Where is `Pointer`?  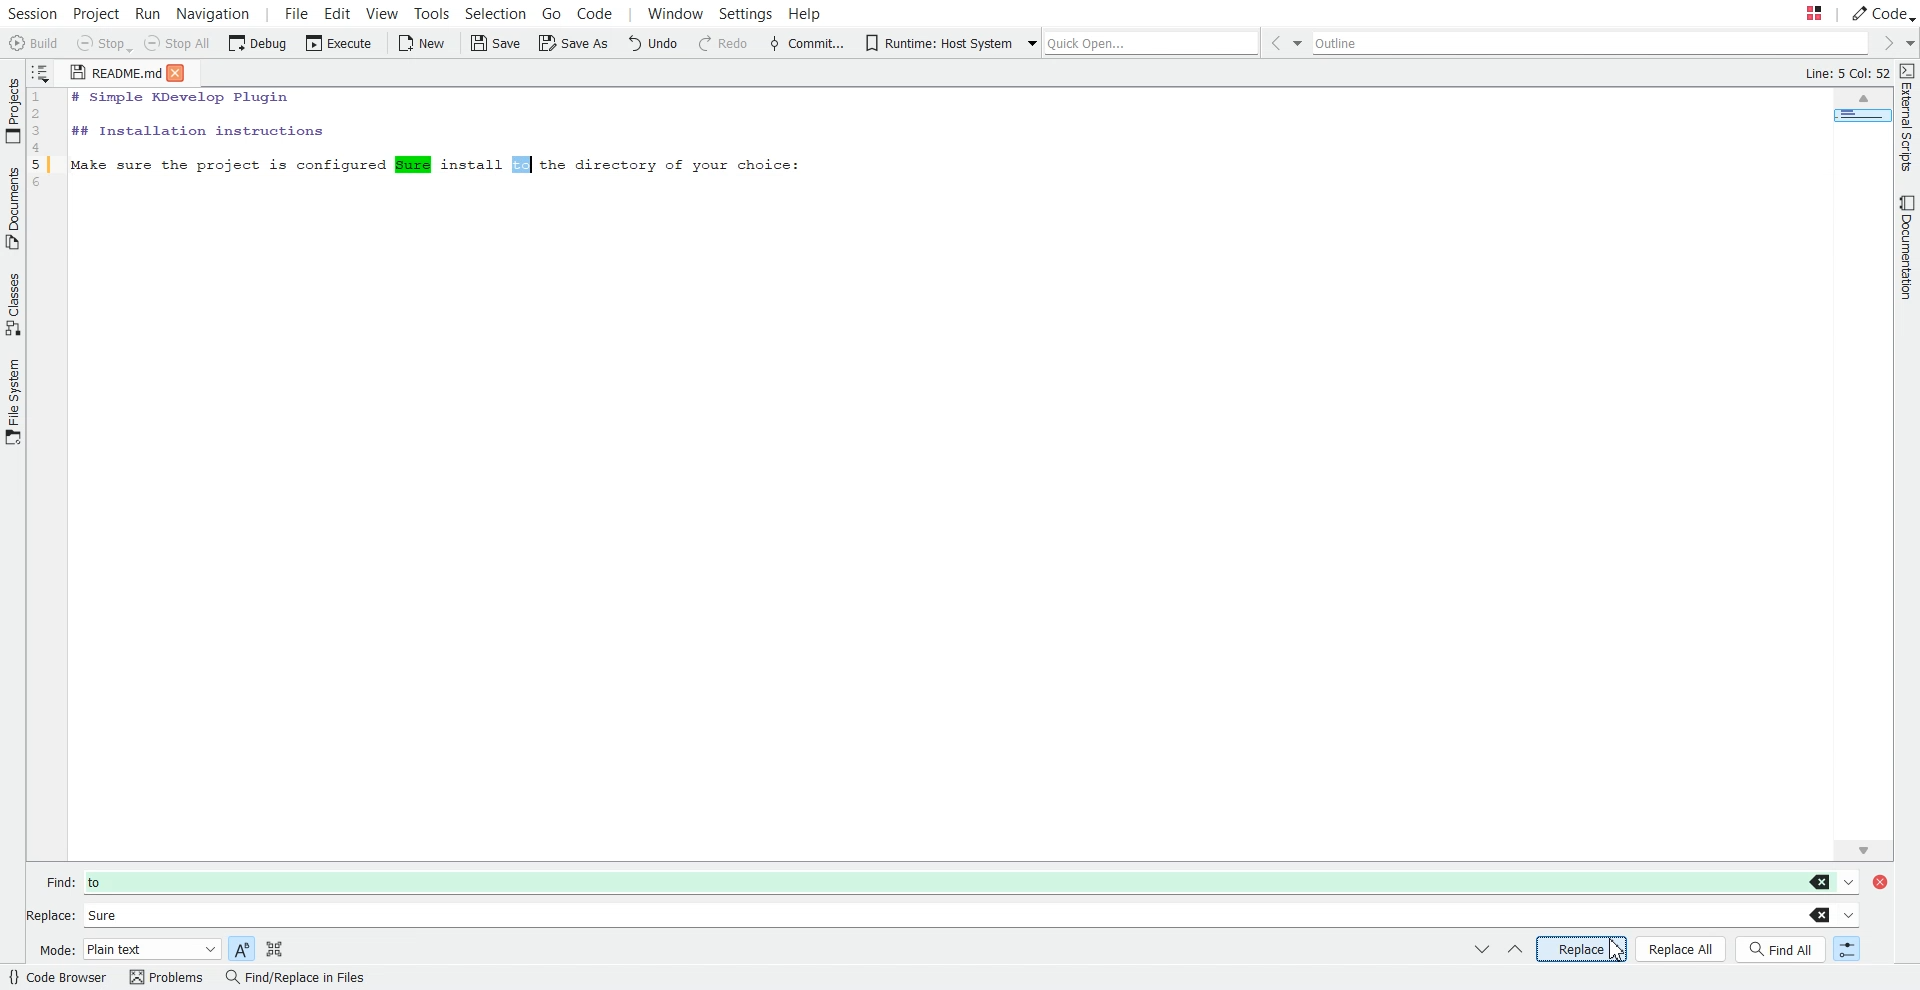
Pointer is located at coordinates (1619, 950).